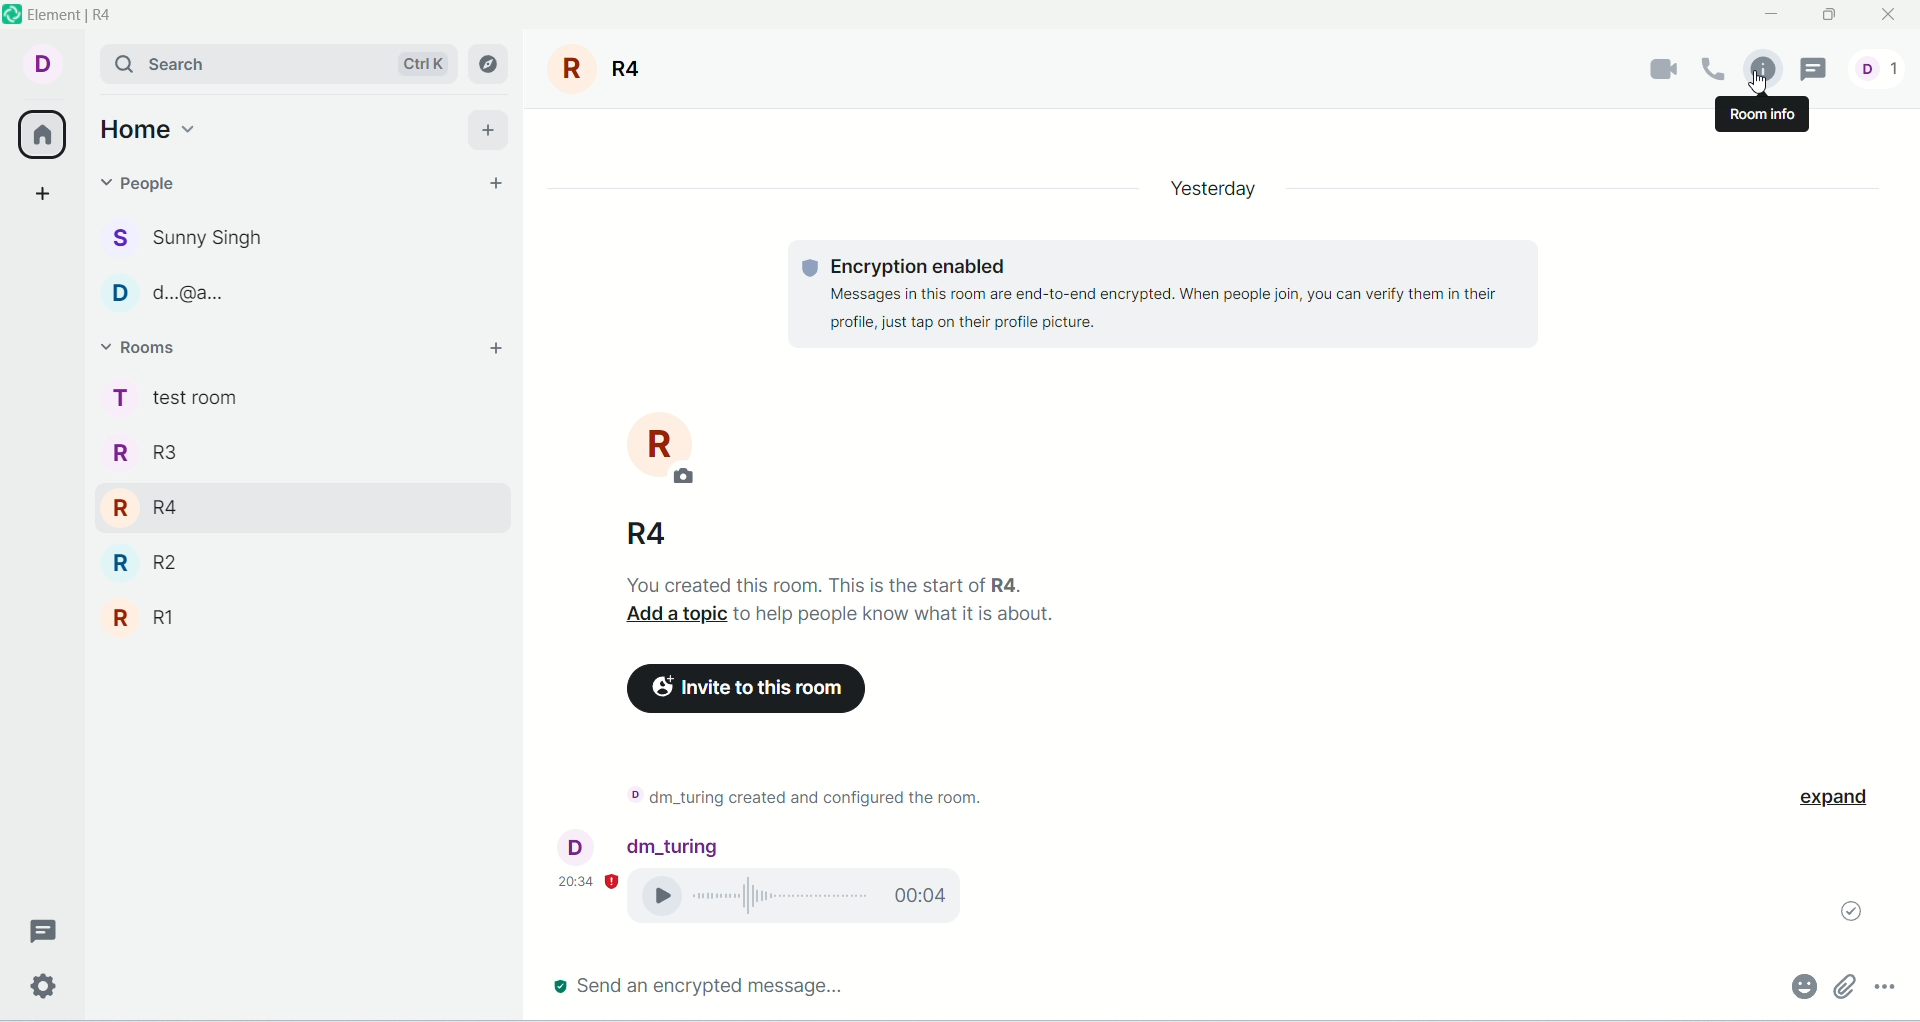 This screenshot has height=1022, width=1920. I want to click on people, so click(1877, 69).